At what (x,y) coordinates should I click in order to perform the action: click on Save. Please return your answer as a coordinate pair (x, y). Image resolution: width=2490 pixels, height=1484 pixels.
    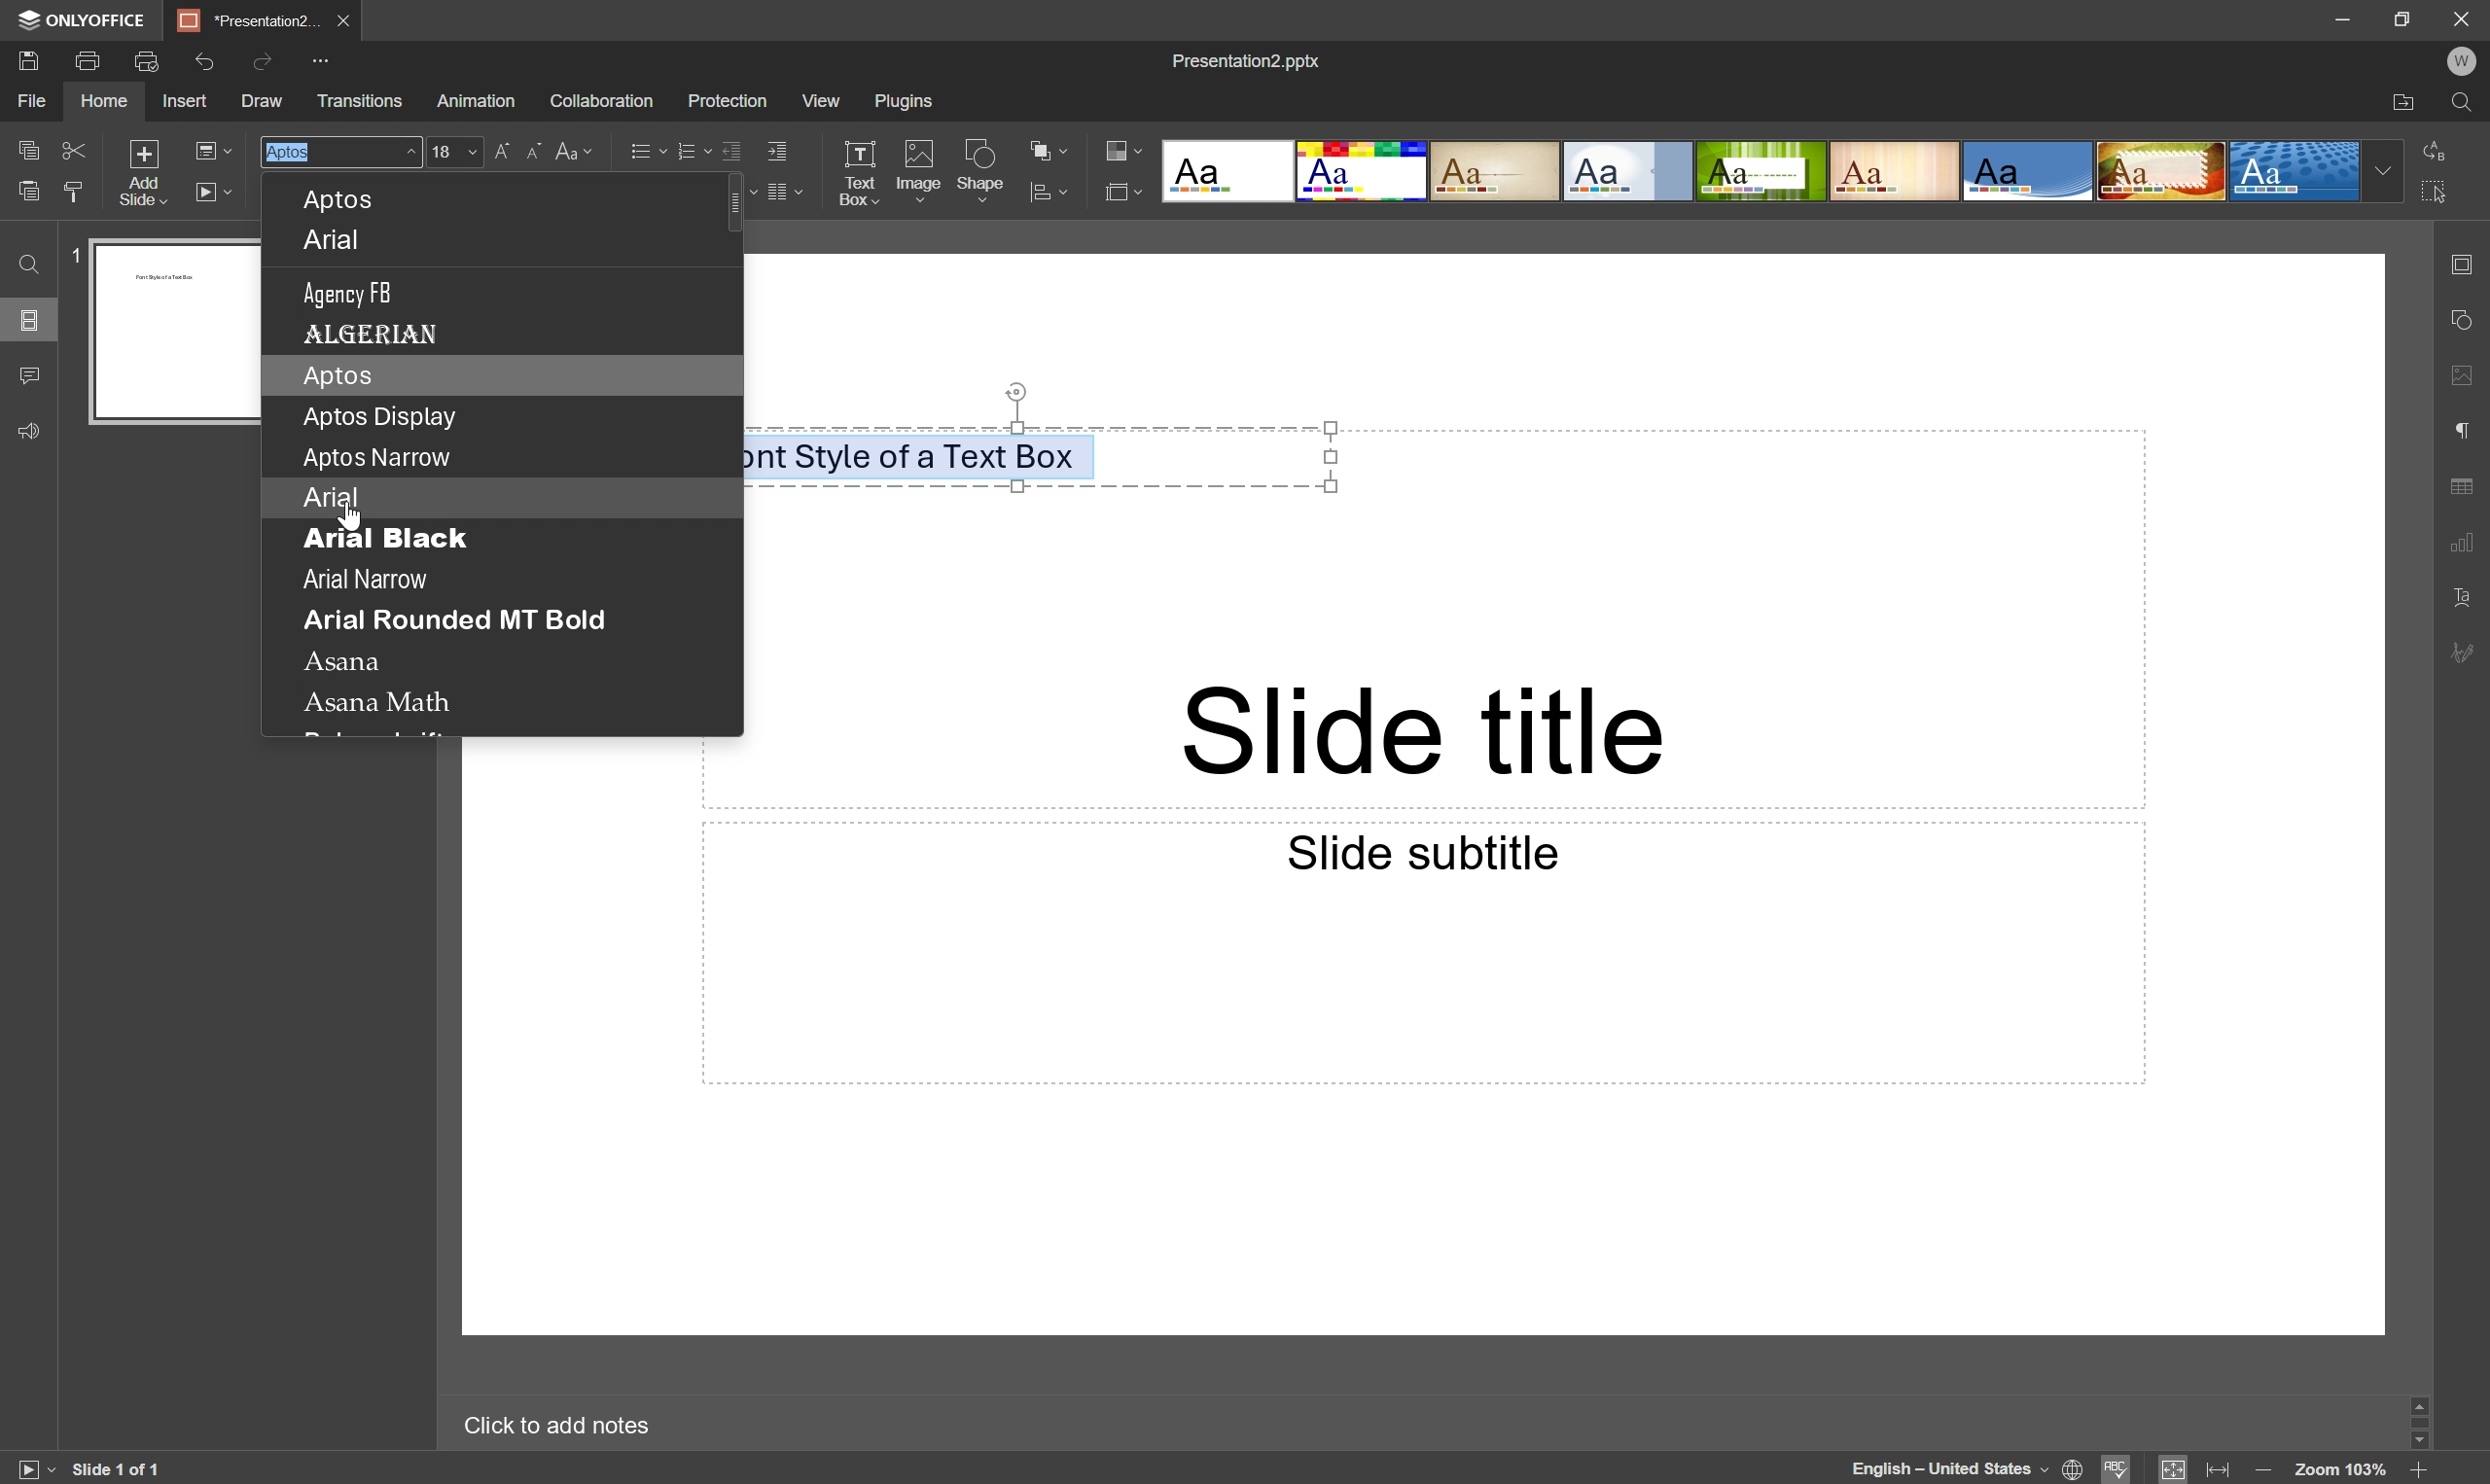
    Looking at the image, I should click on (30, 60).